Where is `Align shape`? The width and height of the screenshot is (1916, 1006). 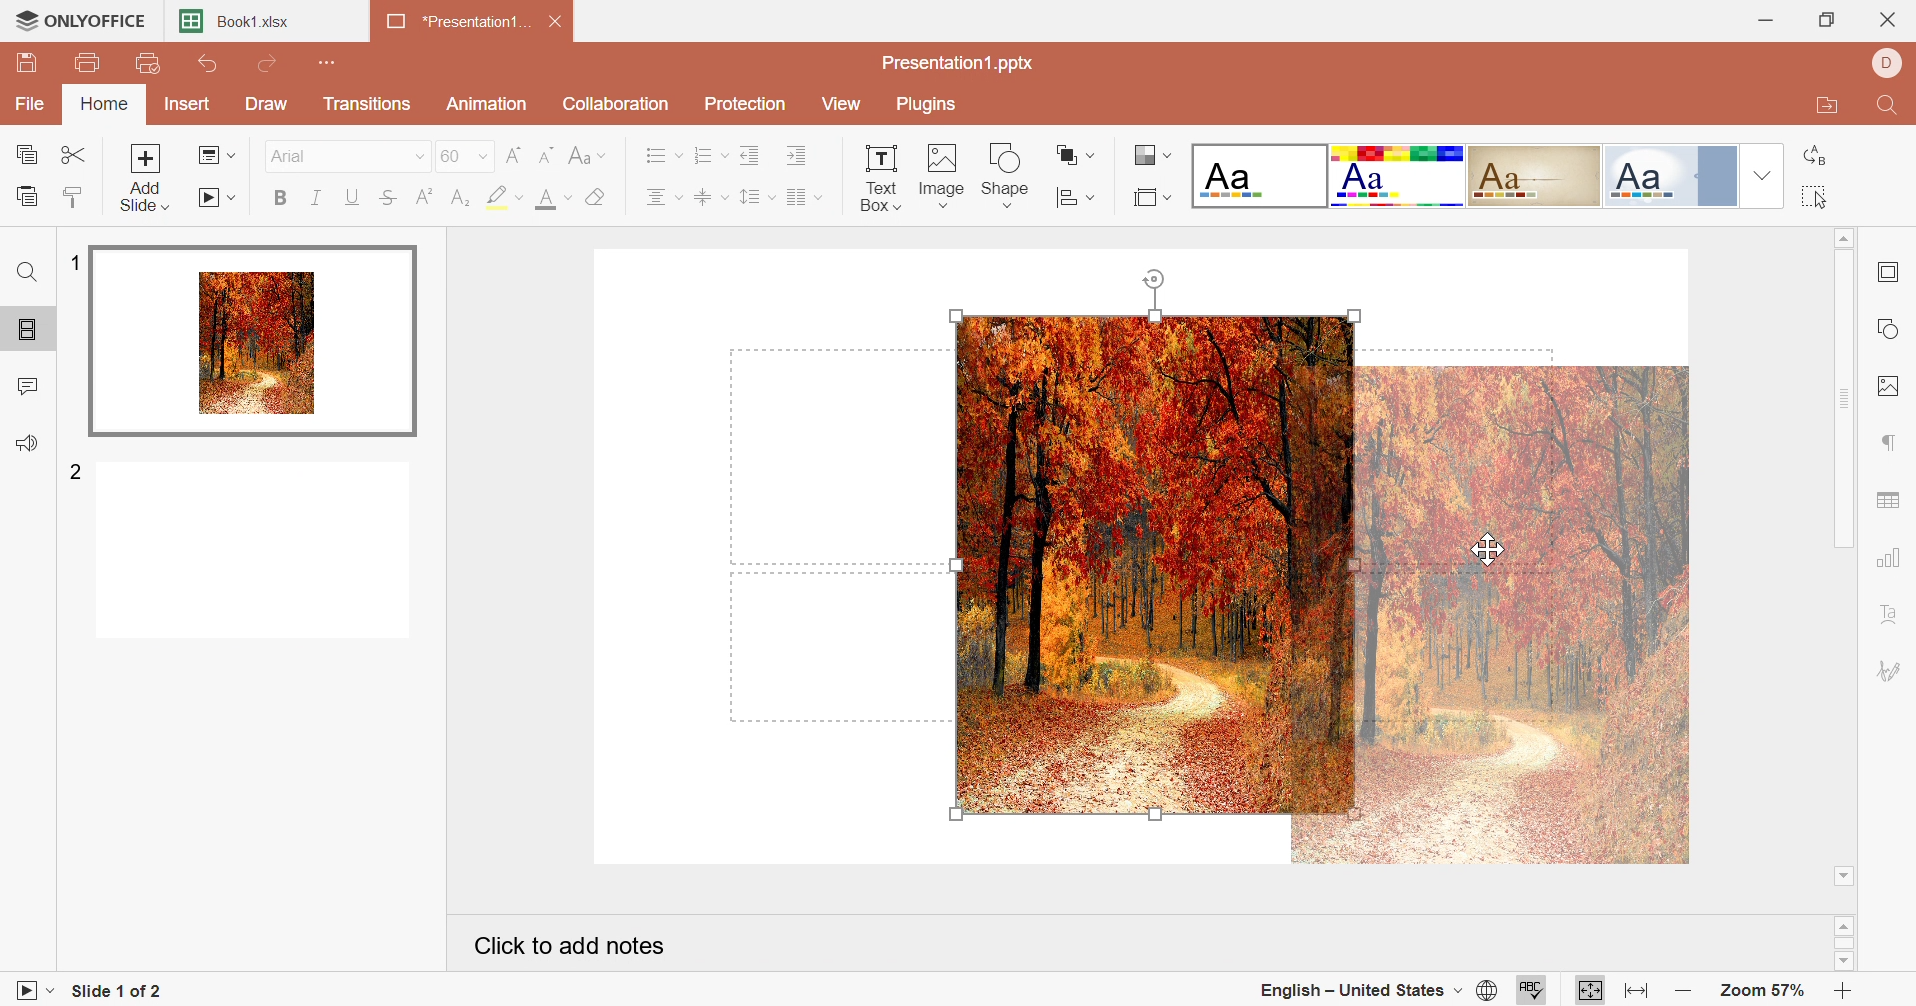
Align shape is located at coordinates (1072, 199).